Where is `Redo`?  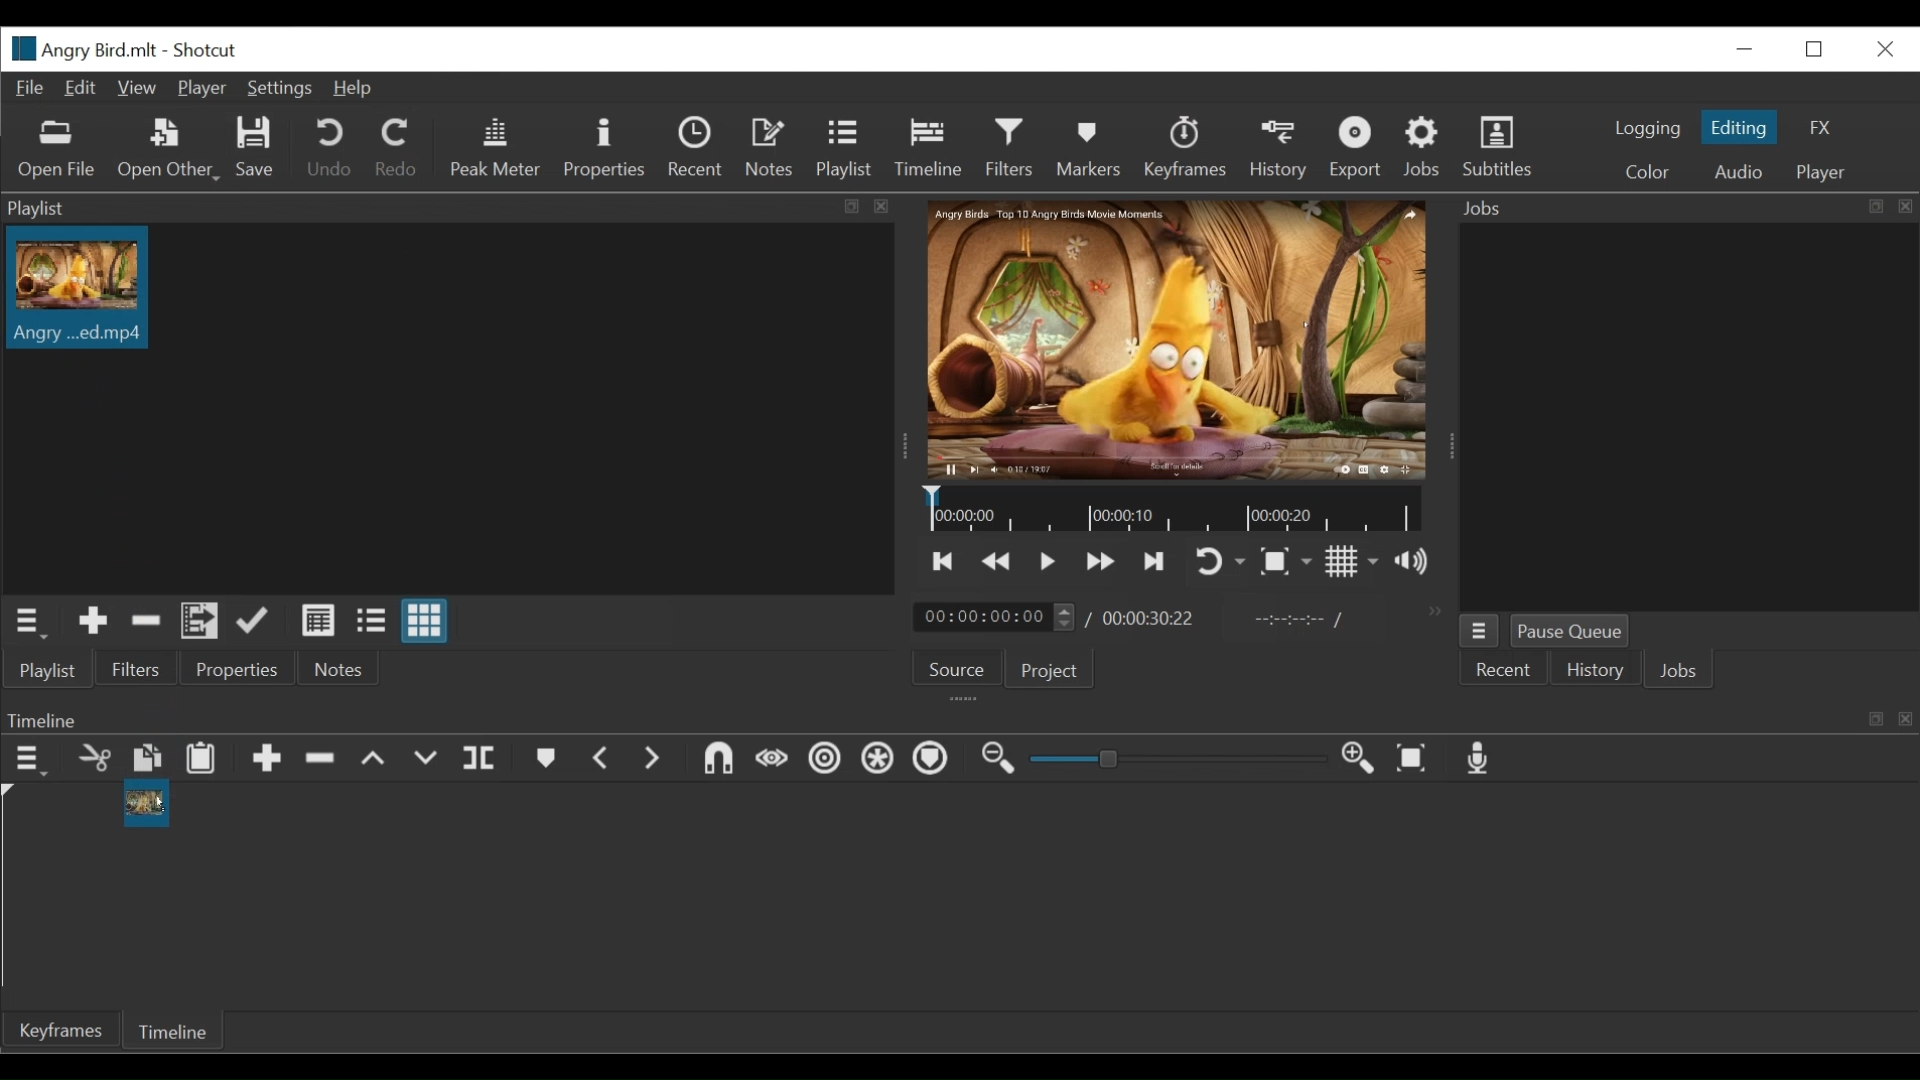
Redo is located at coordinates (394, 147).